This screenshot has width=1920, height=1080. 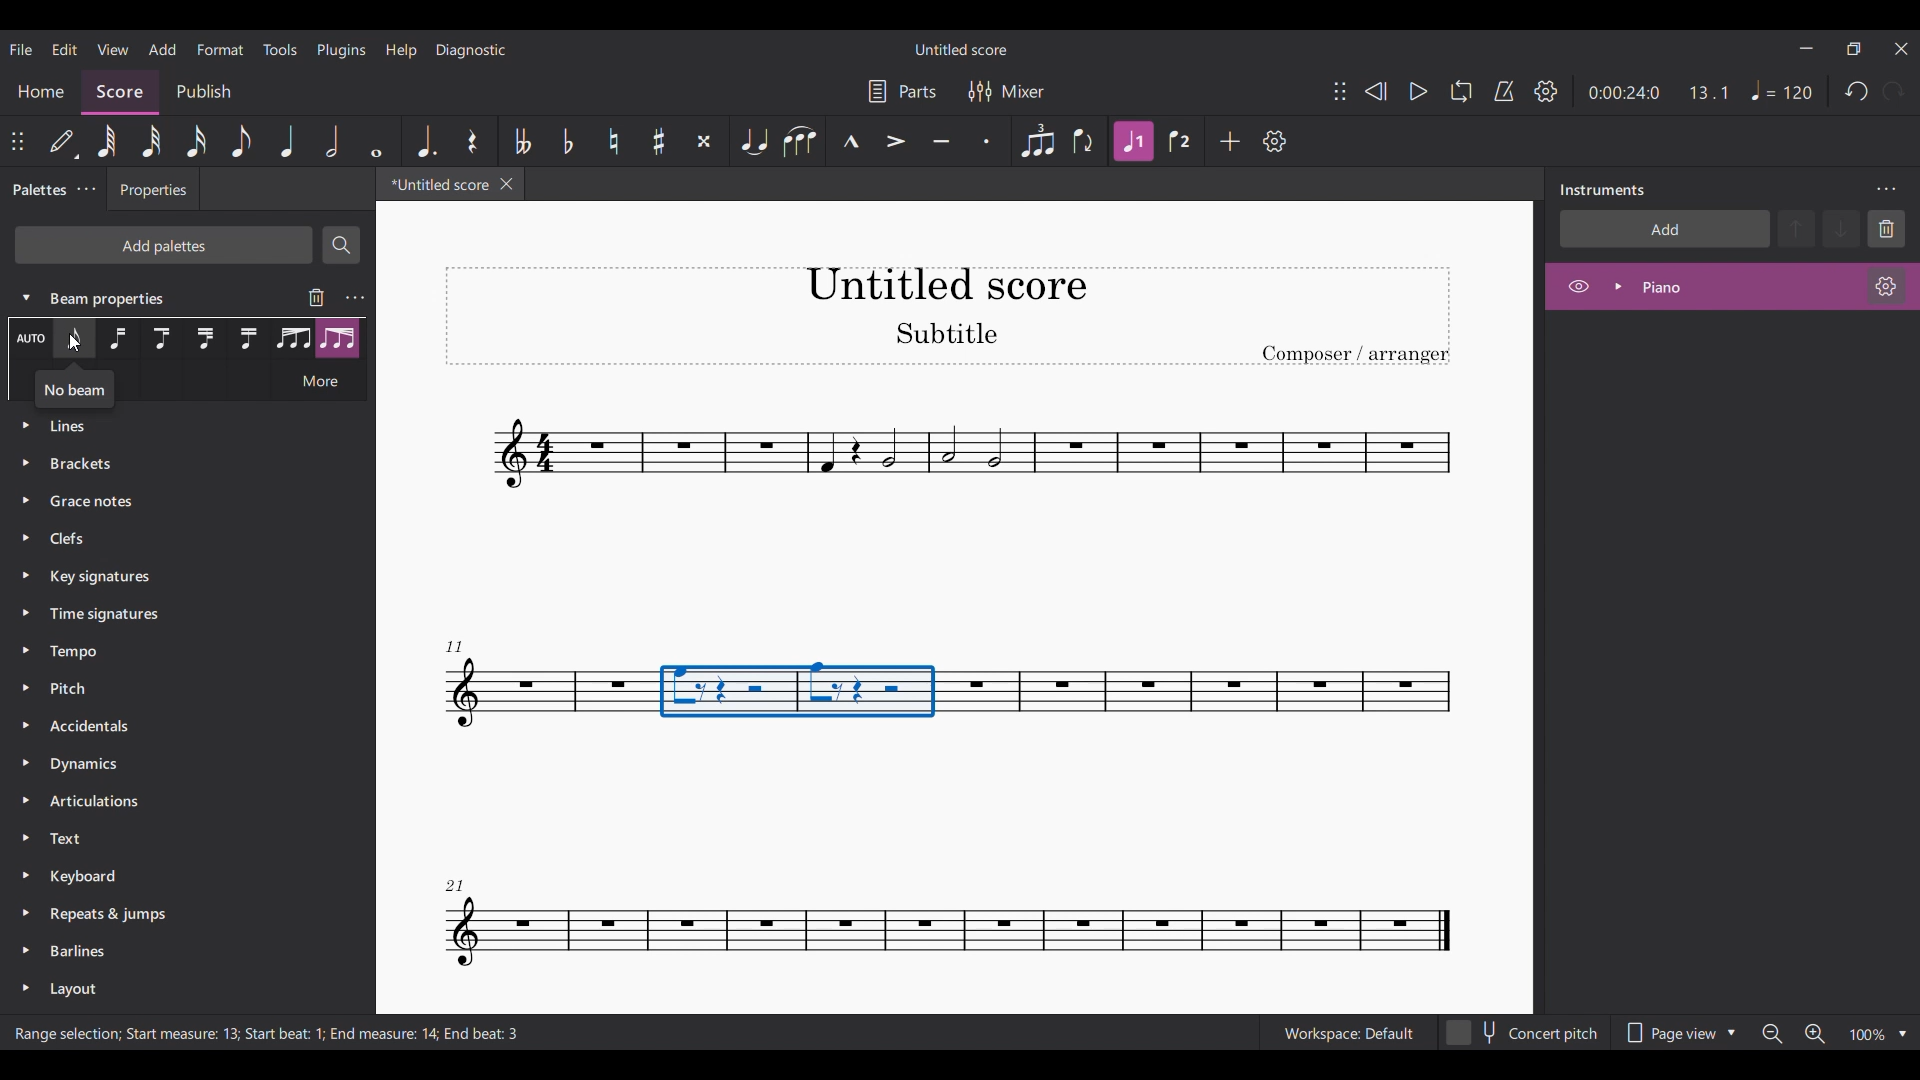 What do you see at coordinates (281, 49) in the screenshot?
I see `Tools menu` at bounding box center [281, 49].